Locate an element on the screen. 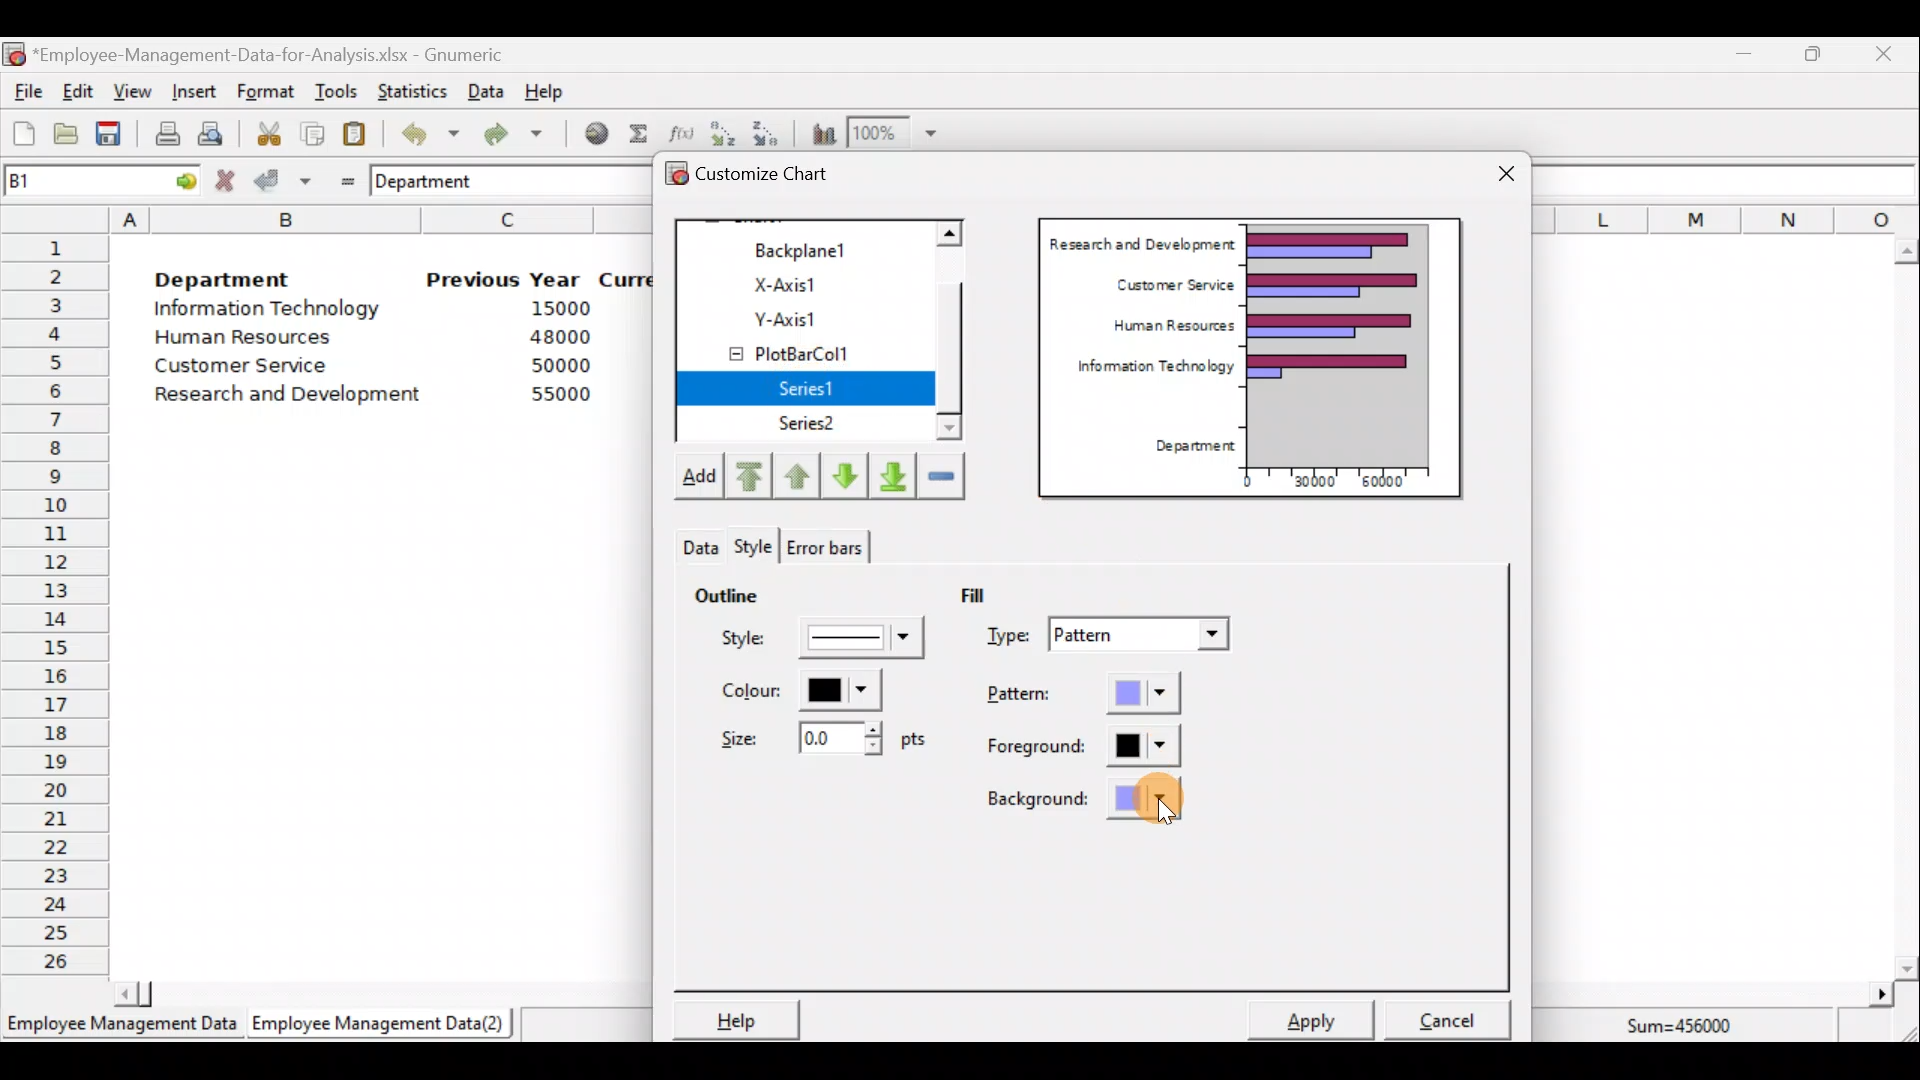 Image resolution: width=1920 pixels, height=1080 pixels. Create a new workbook is located at coordinates (24, 133).